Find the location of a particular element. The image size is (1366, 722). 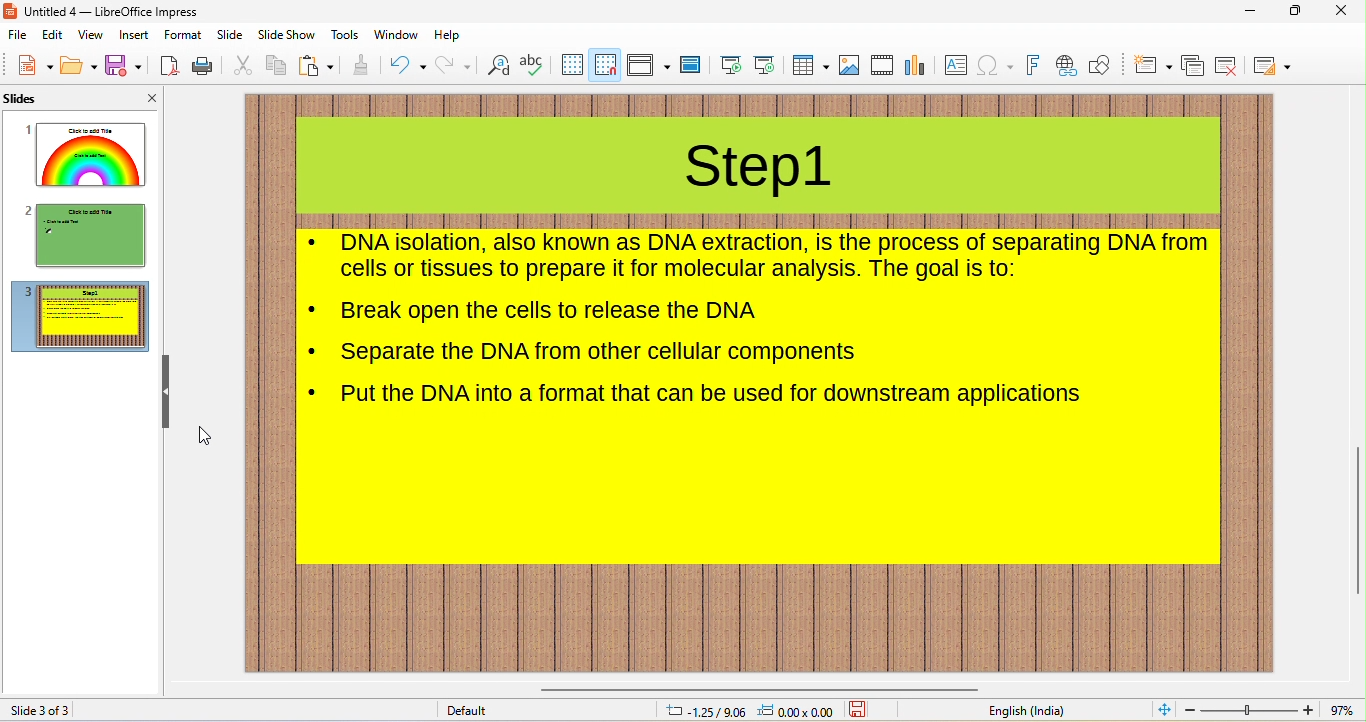

slide layout is located at coordinates (1276, 65).